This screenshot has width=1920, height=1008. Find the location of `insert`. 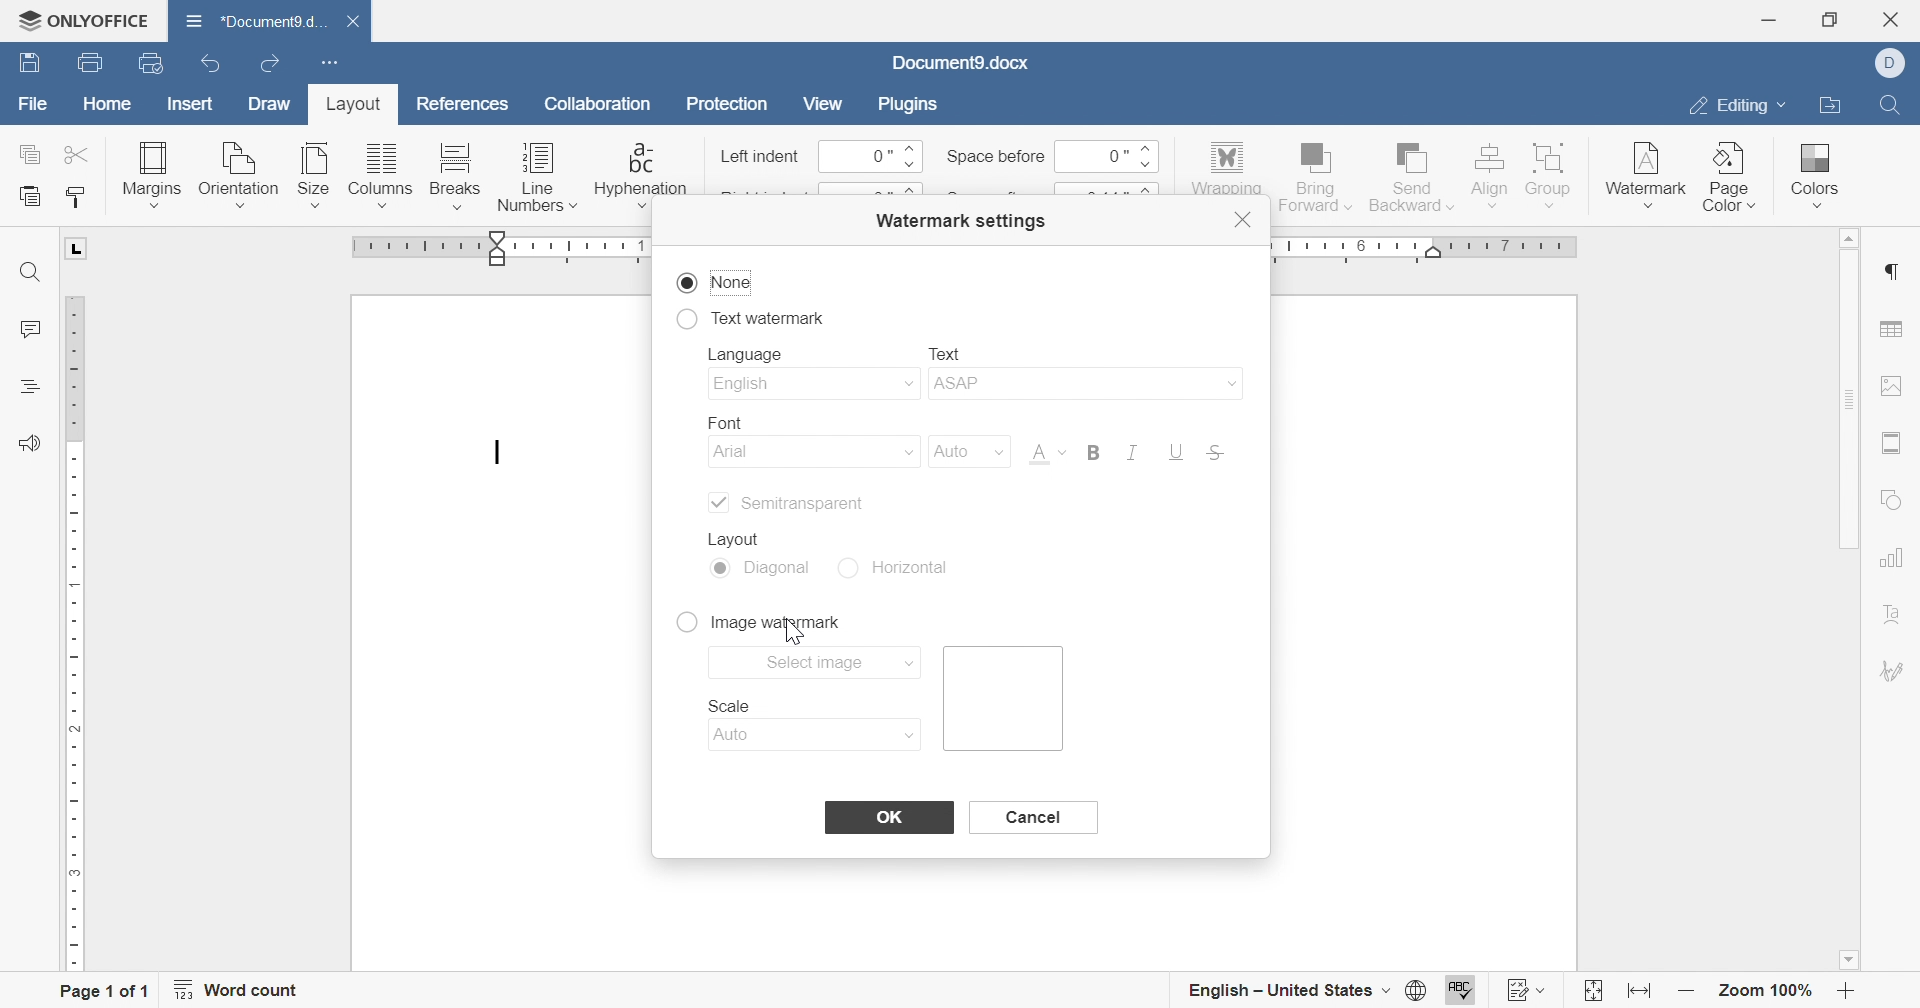

insert is located at coordinates (186, 106).